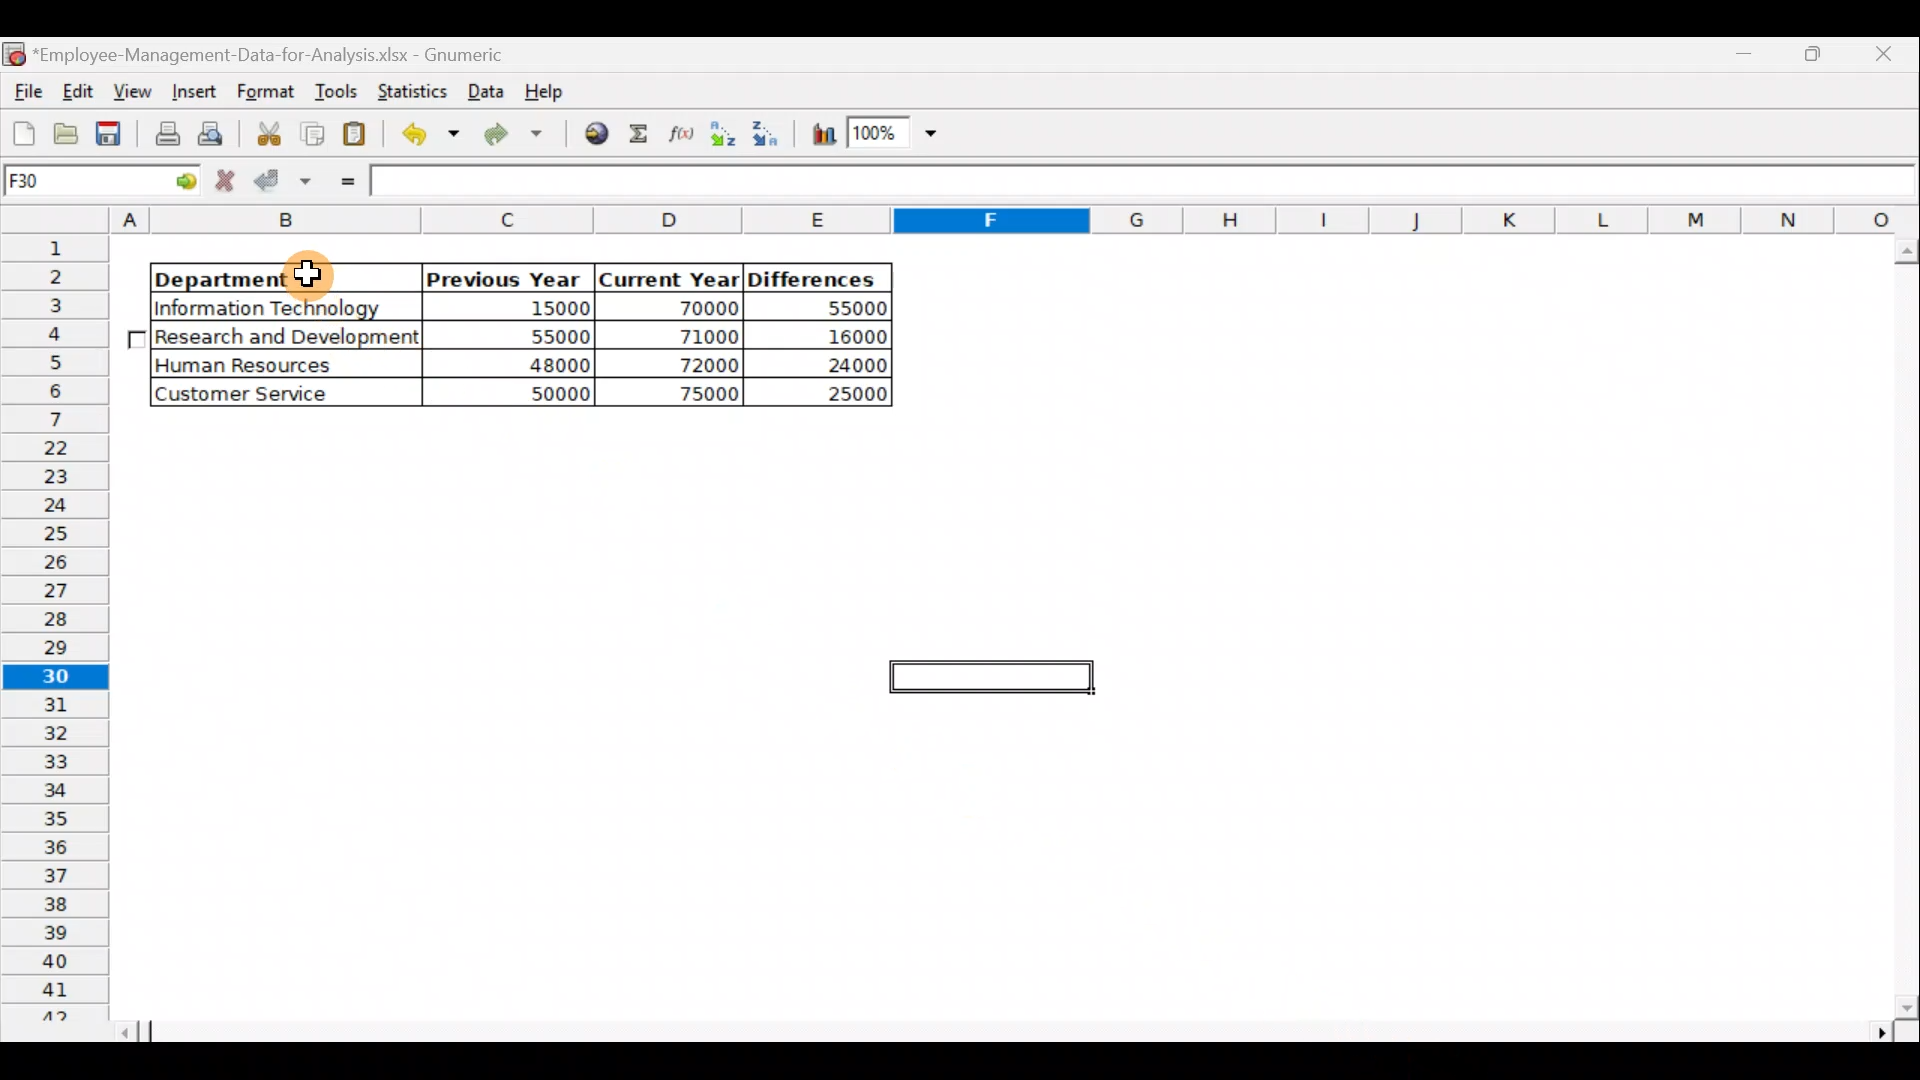 This screenshot has height=1080, width=1920. What do you see at coordinates (722, 133) in the screenshot?
I see `Sort in Ascending order` at bounding box center [722, 133].